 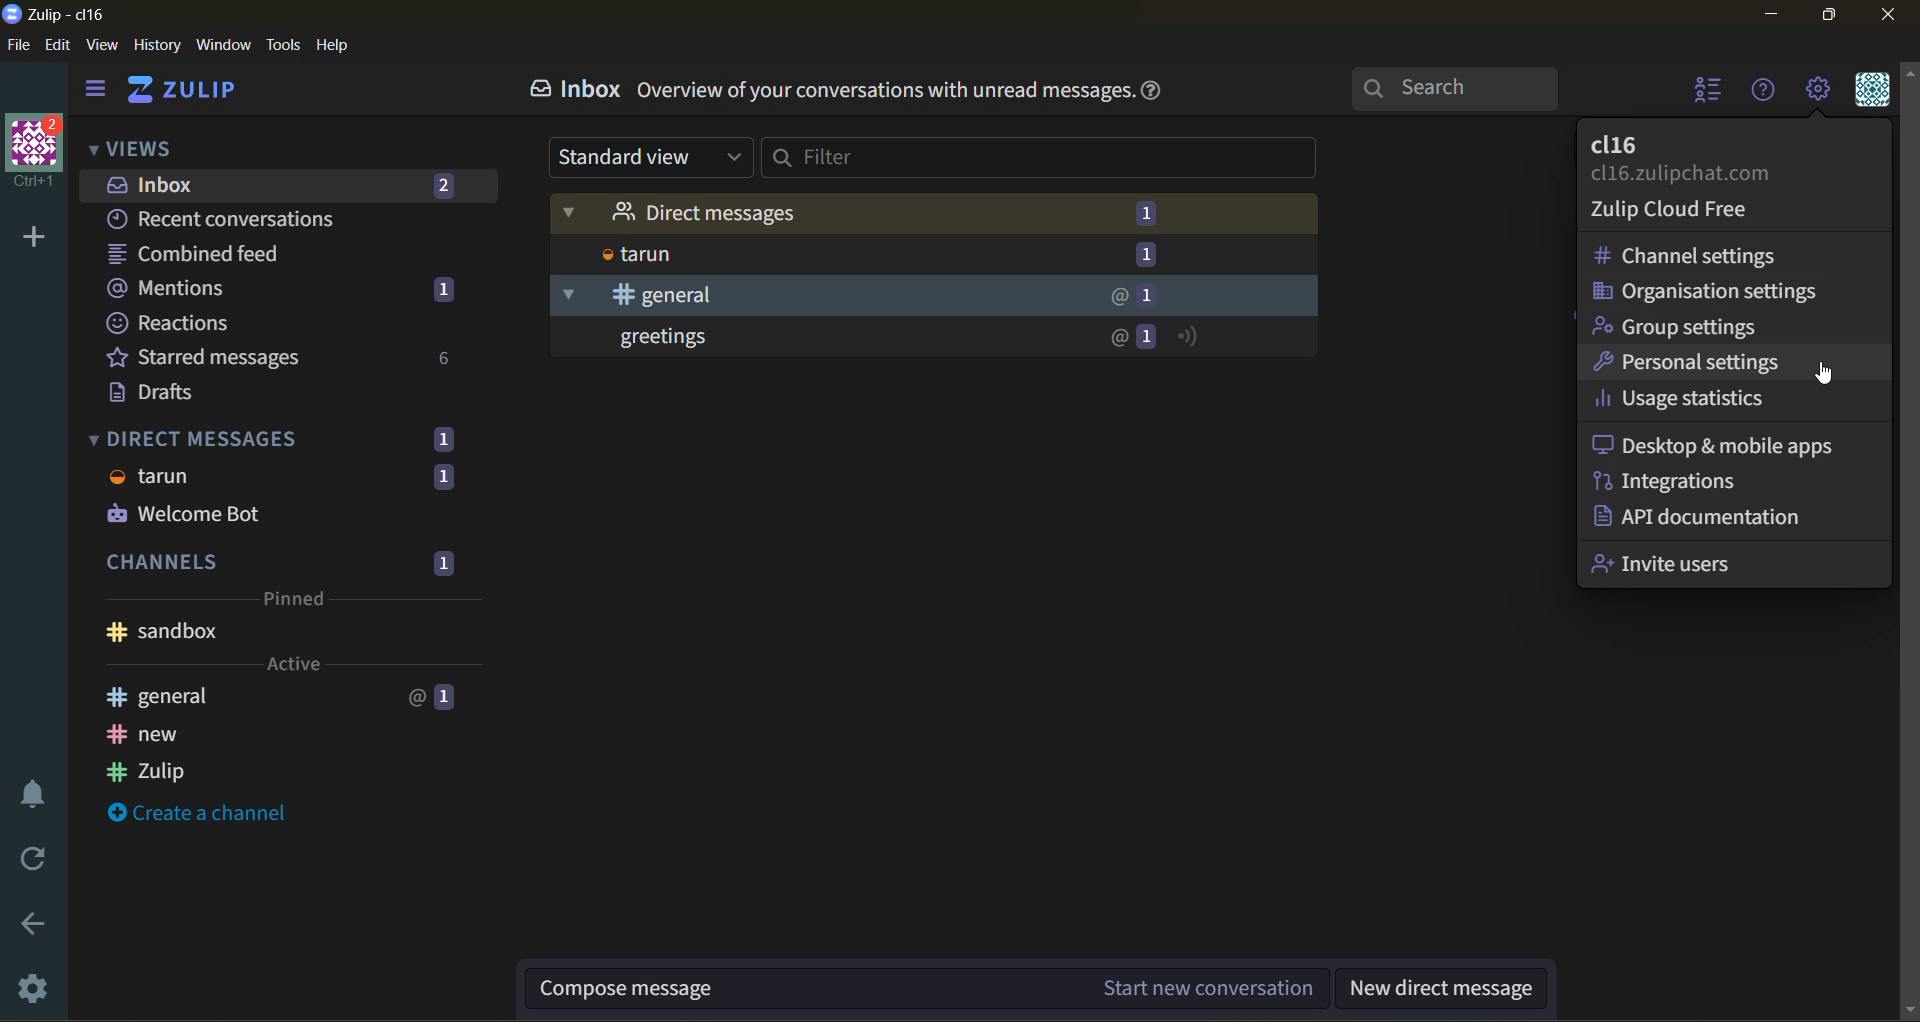 I want to click on scroll bar, so click(x=1902, y=537).